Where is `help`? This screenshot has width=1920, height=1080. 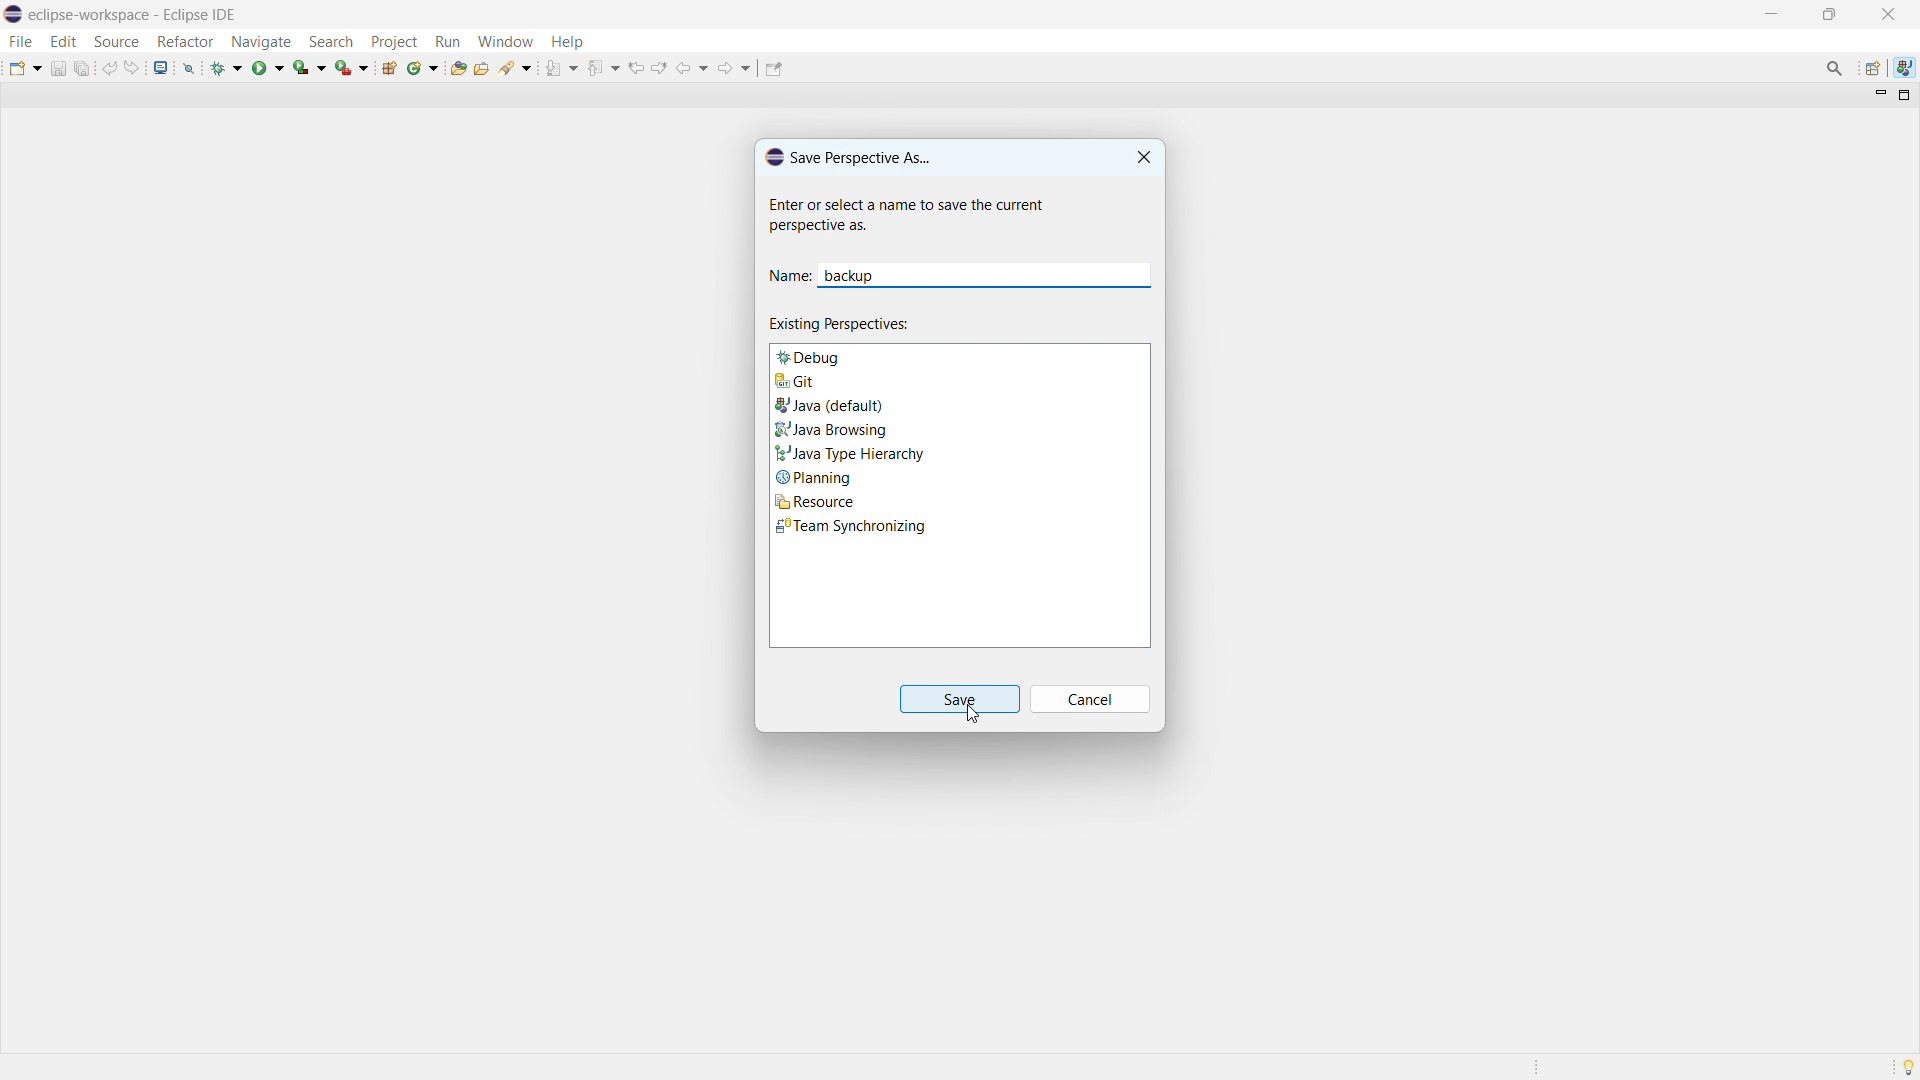
help is located at coordinates (568, 42).